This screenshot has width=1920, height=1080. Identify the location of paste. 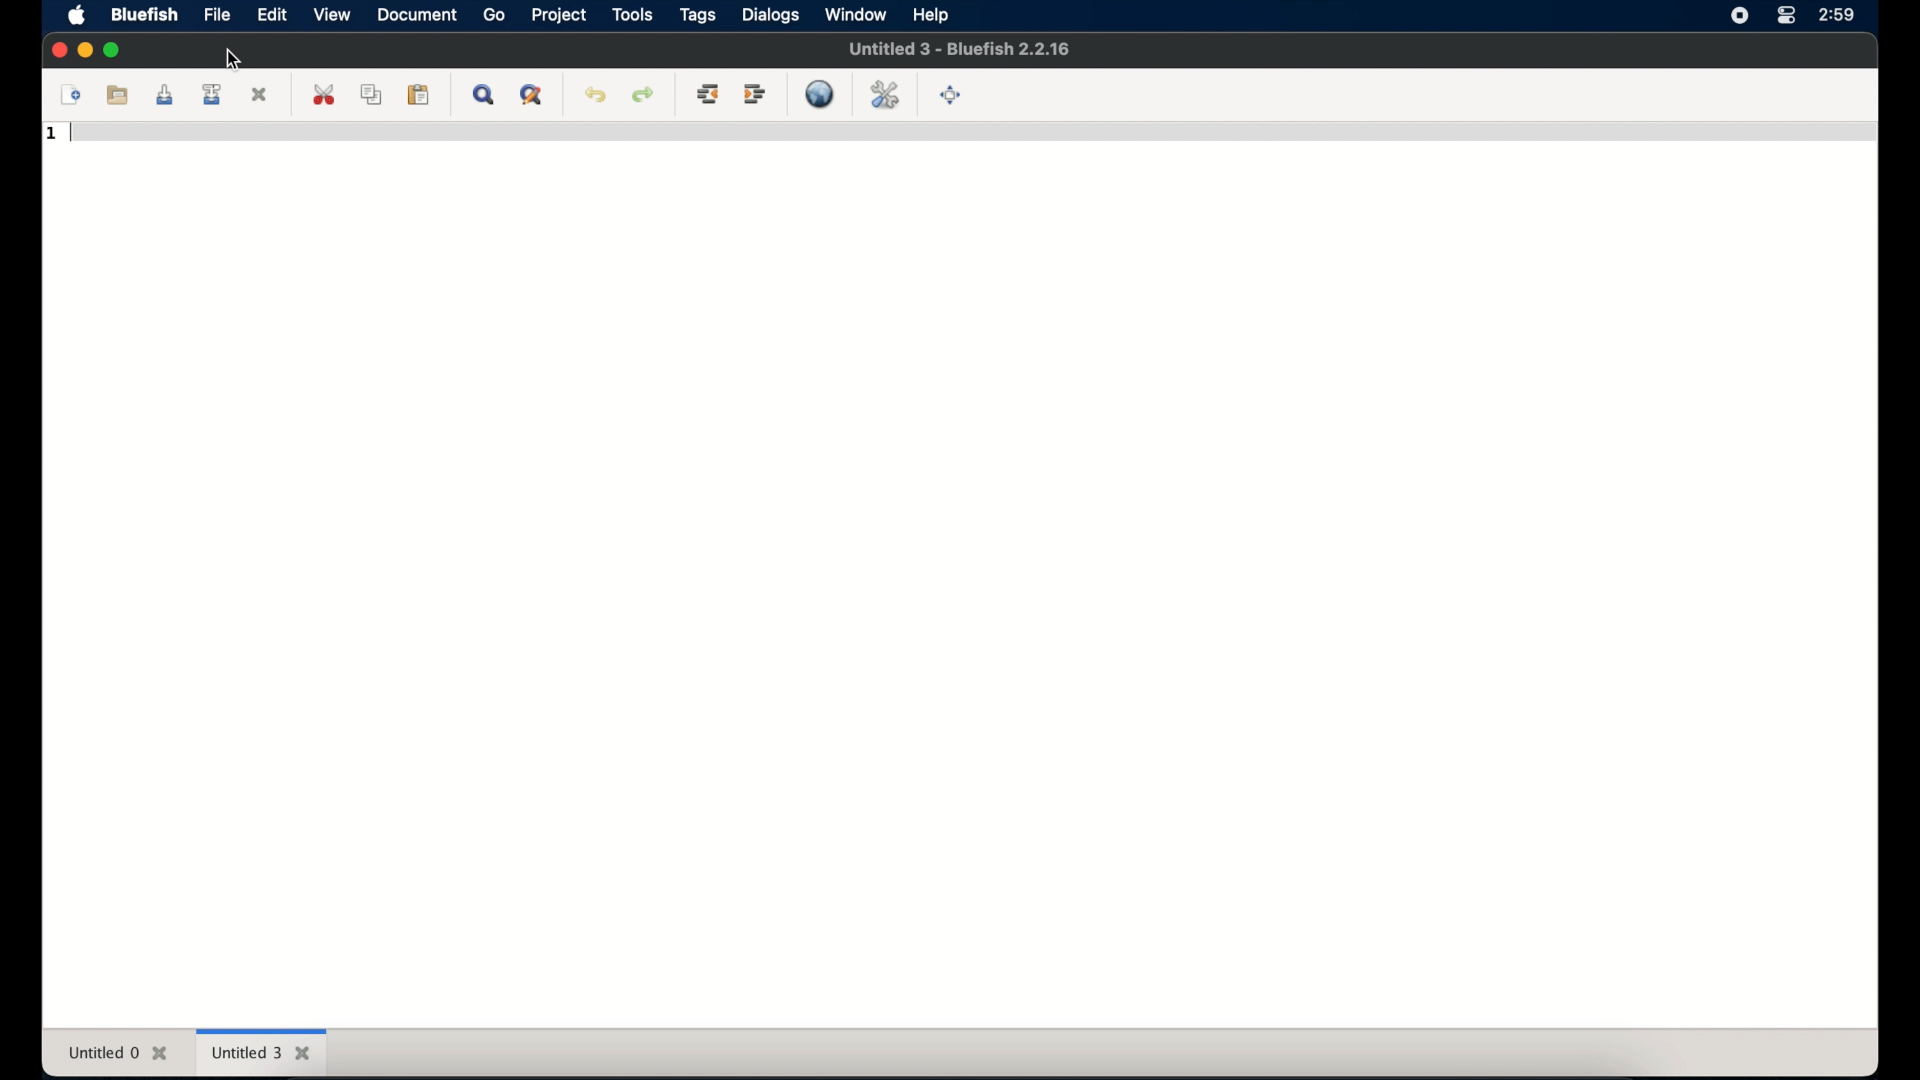
(419, 95).